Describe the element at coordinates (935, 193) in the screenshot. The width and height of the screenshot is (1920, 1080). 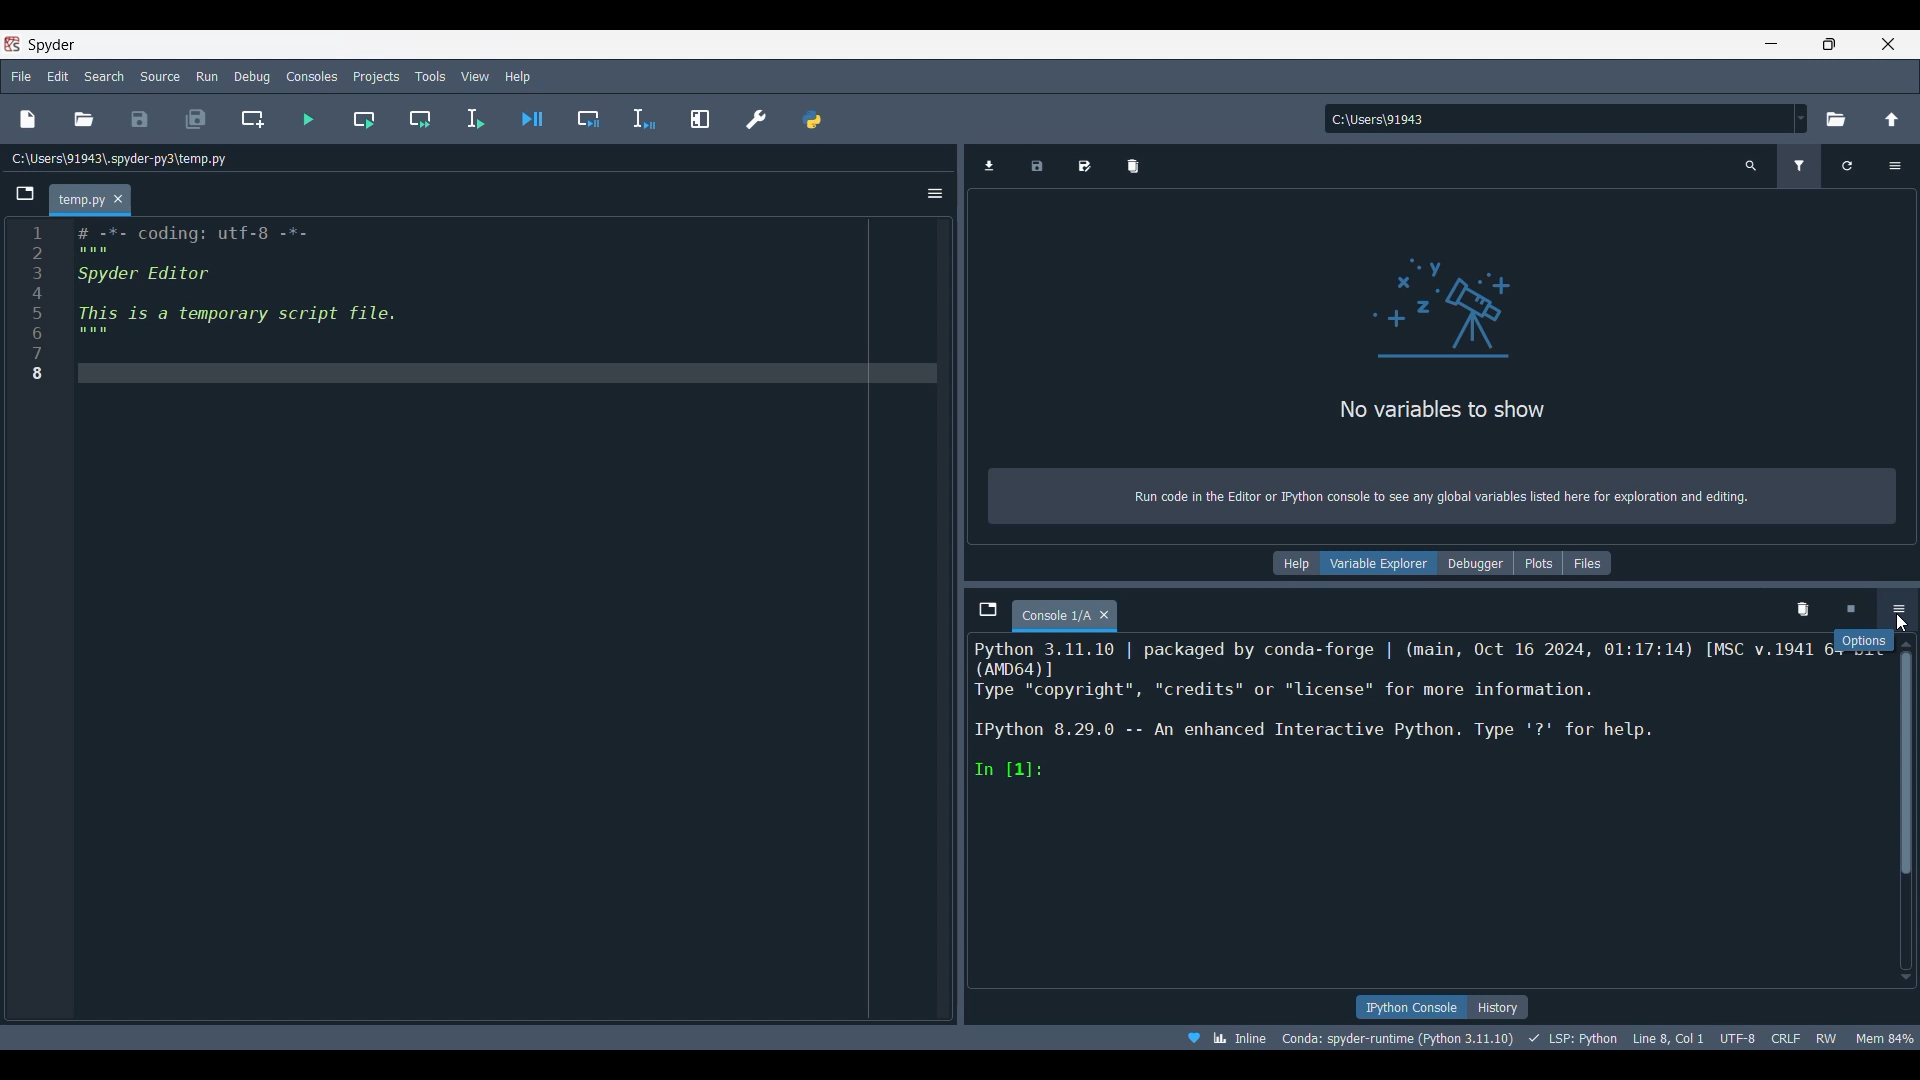
I see `Options` at that location.